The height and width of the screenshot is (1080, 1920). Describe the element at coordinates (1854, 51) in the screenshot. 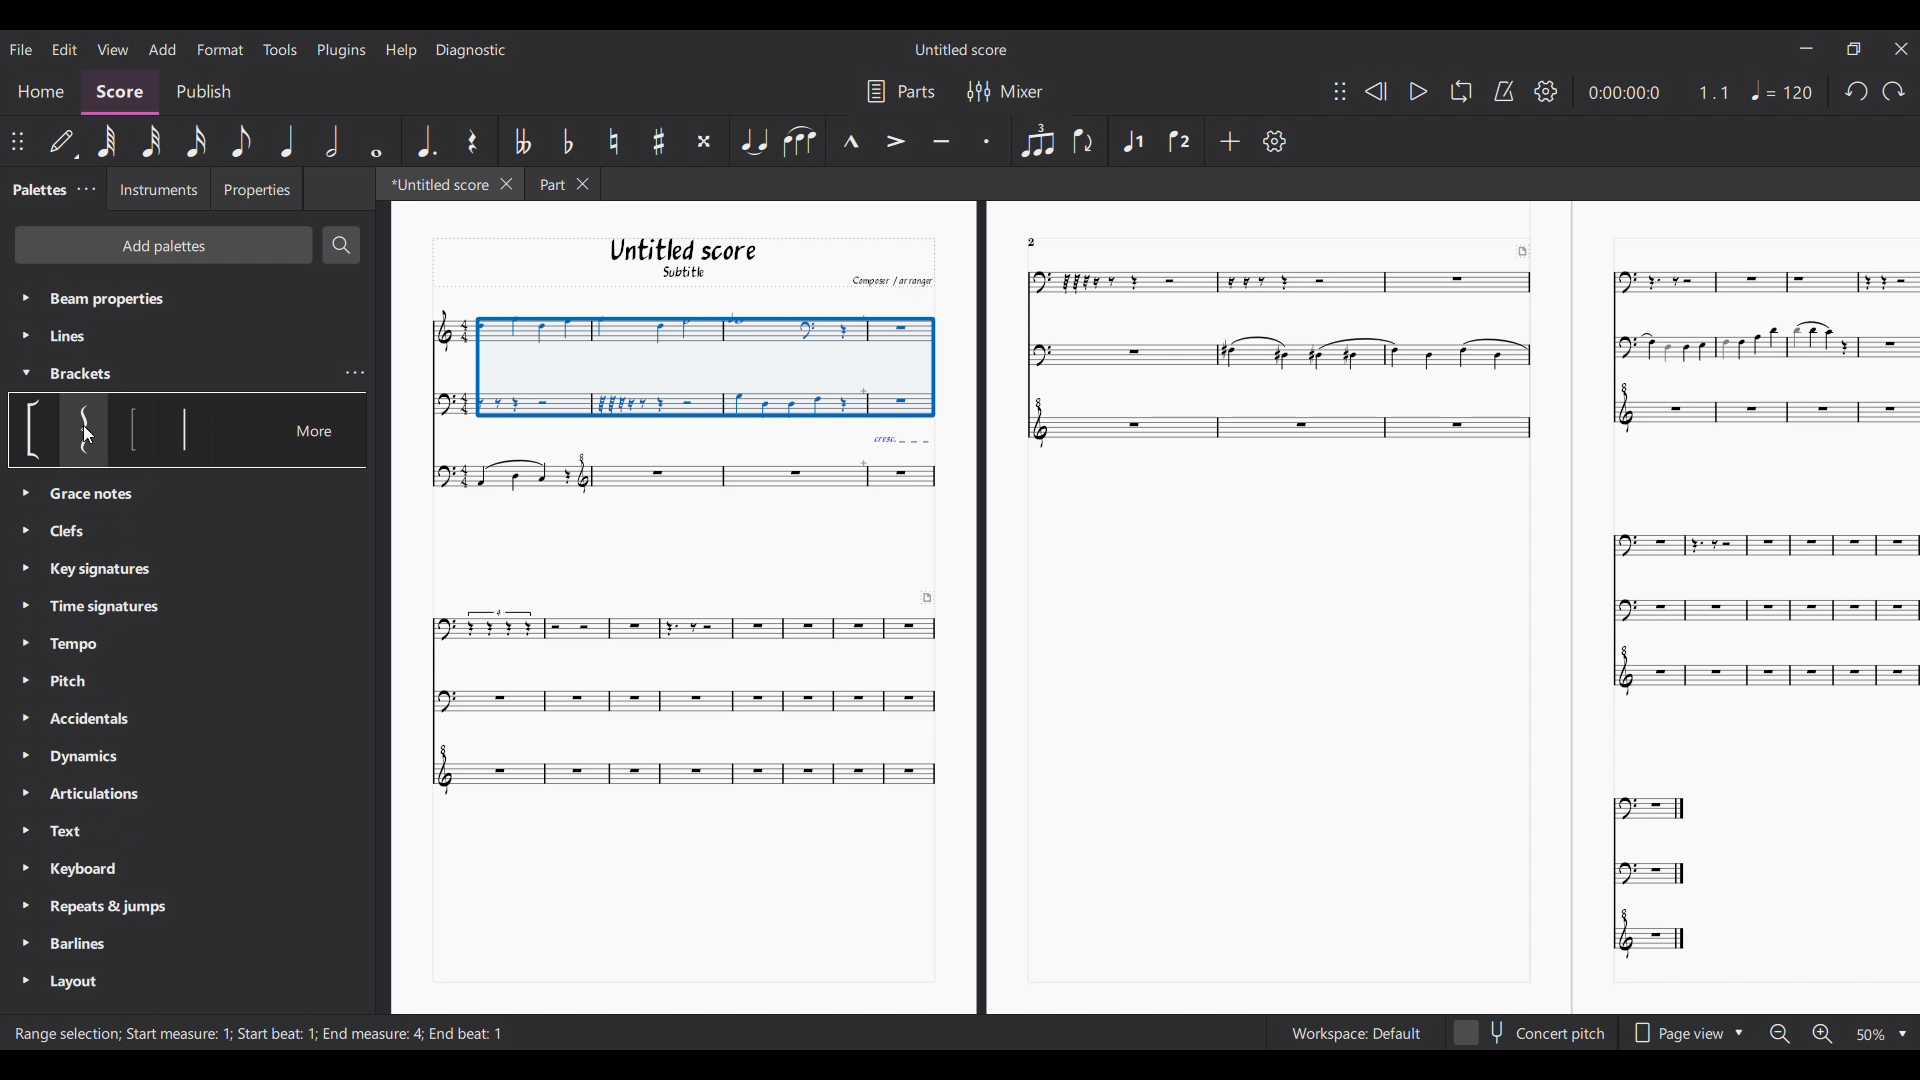

I see `Maximize` at that location.